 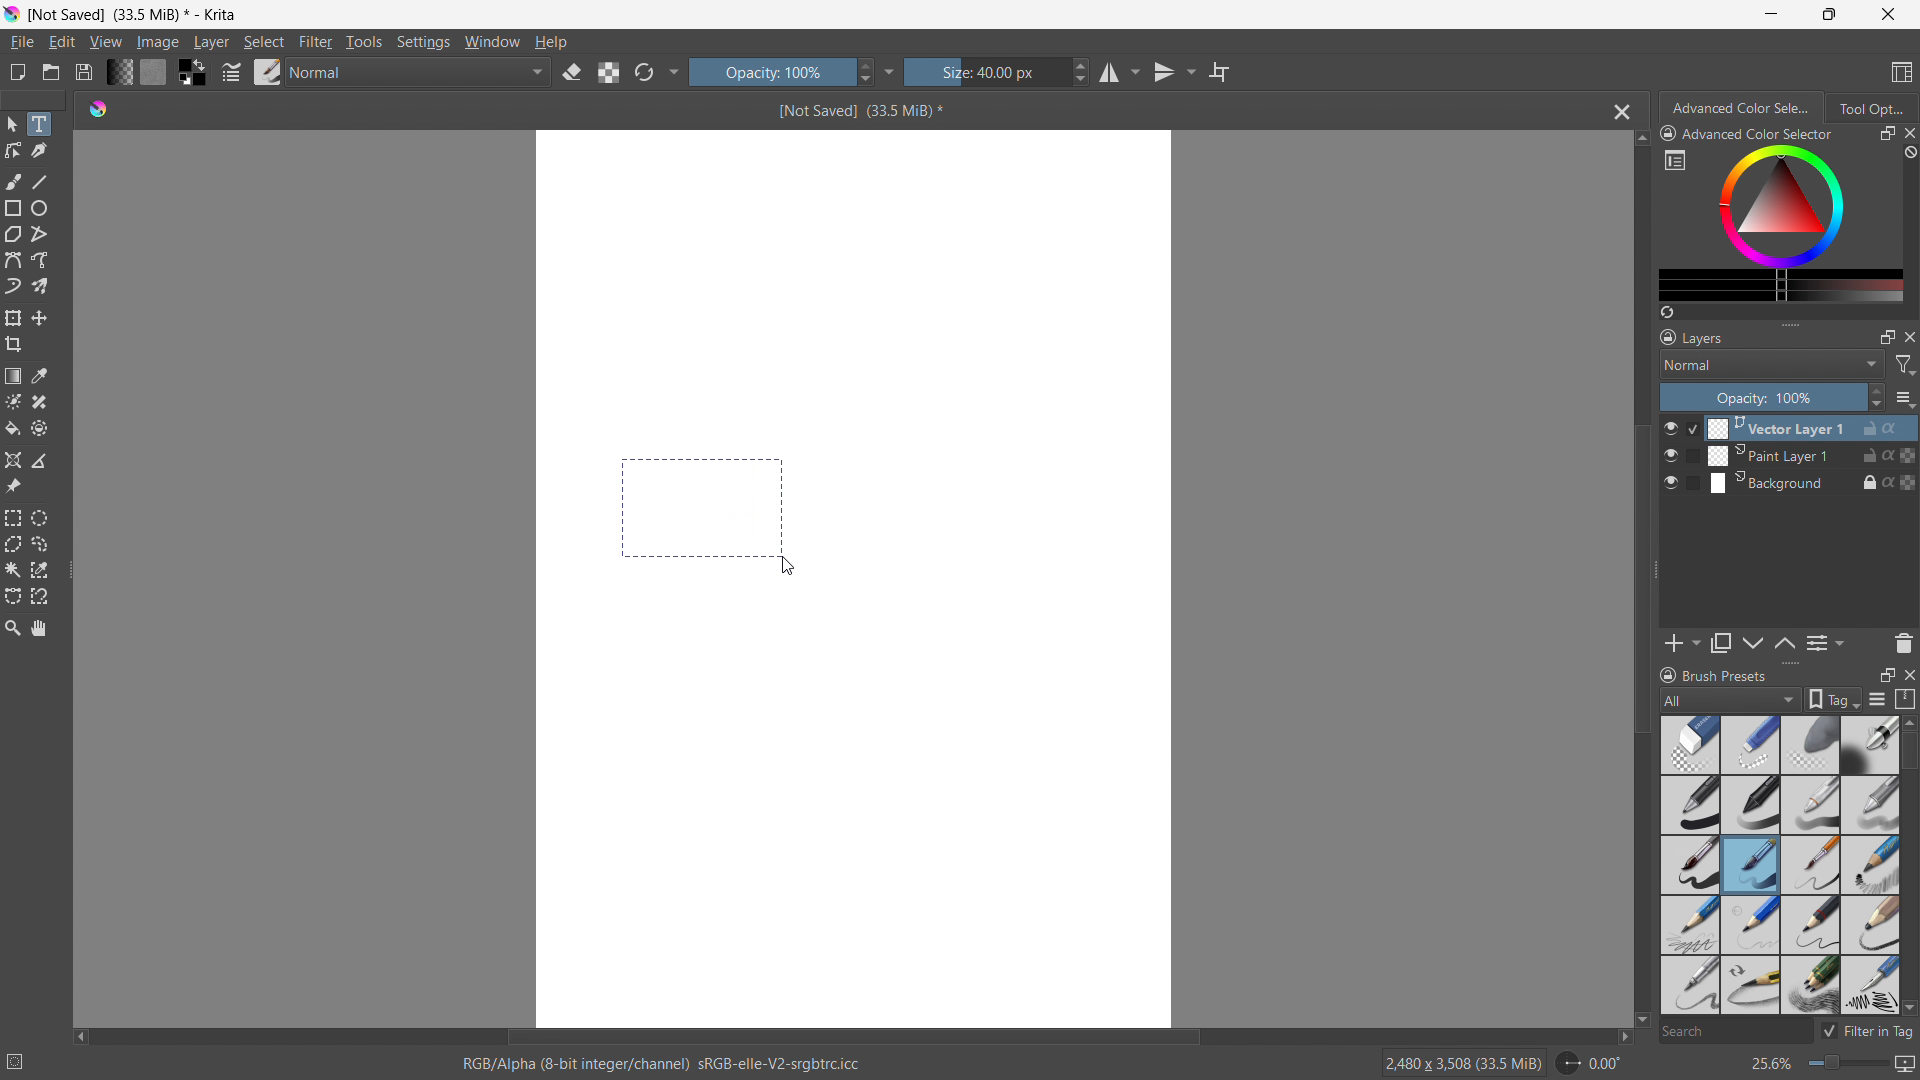 I want to click on fill a contiguous area of color with a color, so click(x=12, y=429).